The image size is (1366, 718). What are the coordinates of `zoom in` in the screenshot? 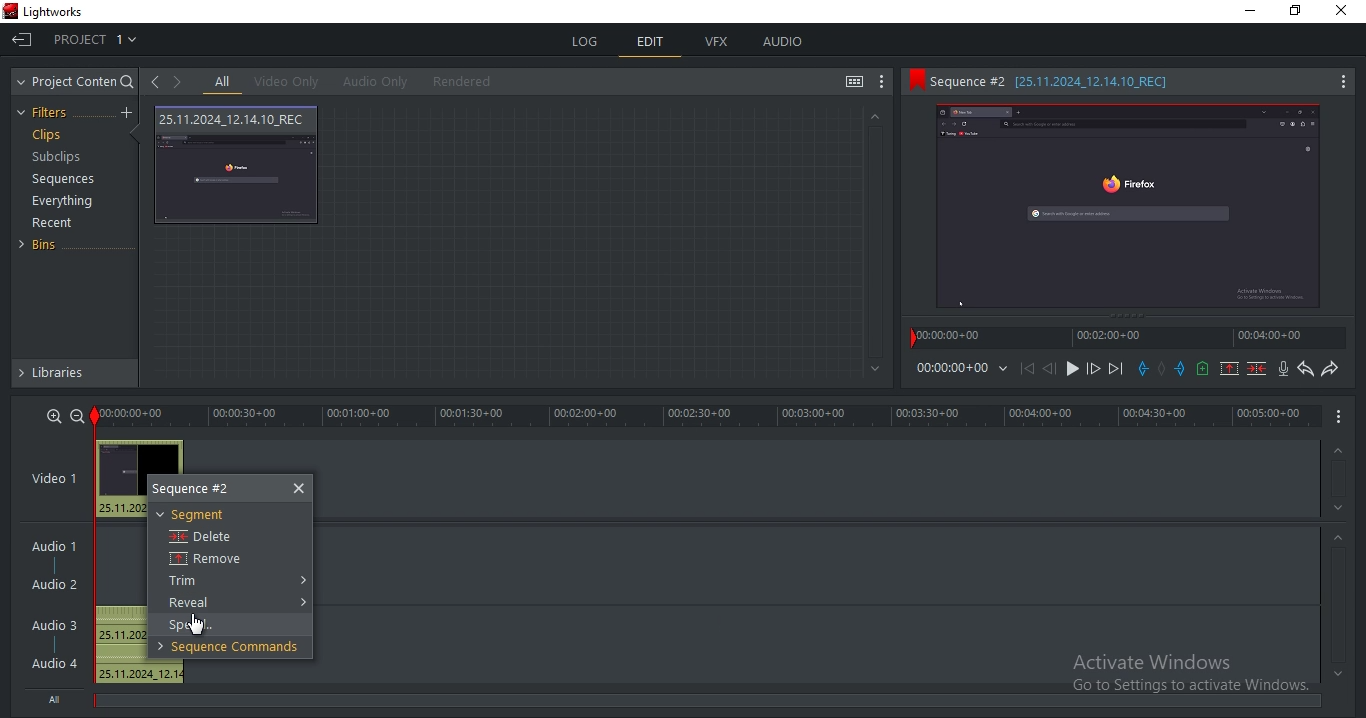 It's located at (52, 416).